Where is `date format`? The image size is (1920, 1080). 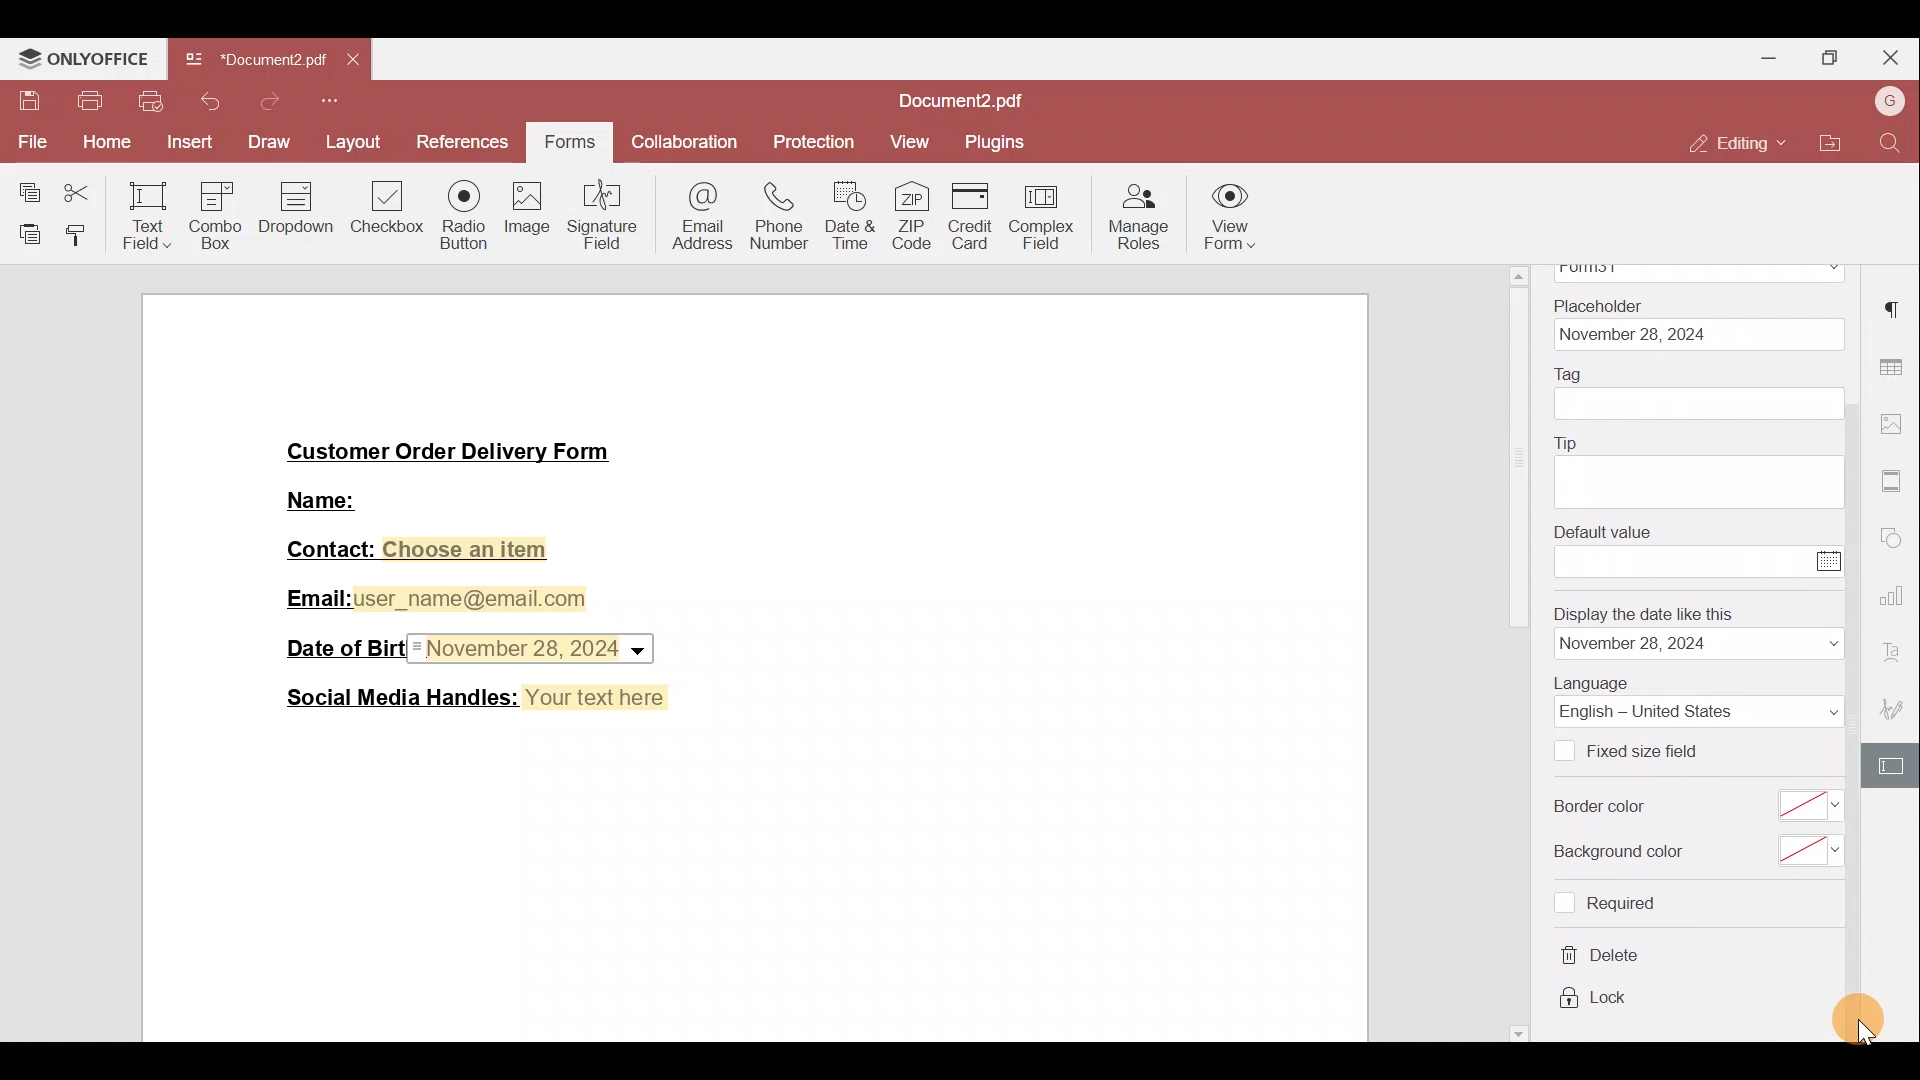
date format is located at coordinates (1700, 643).